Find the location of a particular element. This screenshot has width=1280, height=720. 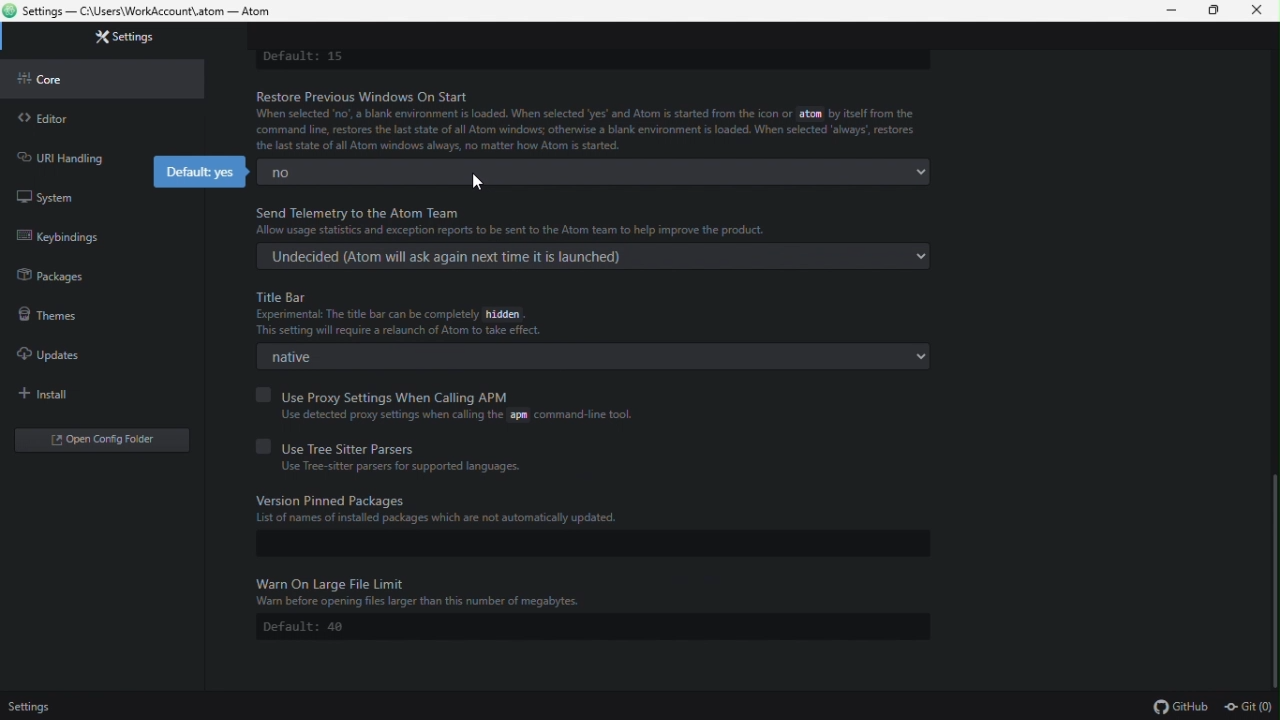

default:15 is located at coordinates (336, 57).